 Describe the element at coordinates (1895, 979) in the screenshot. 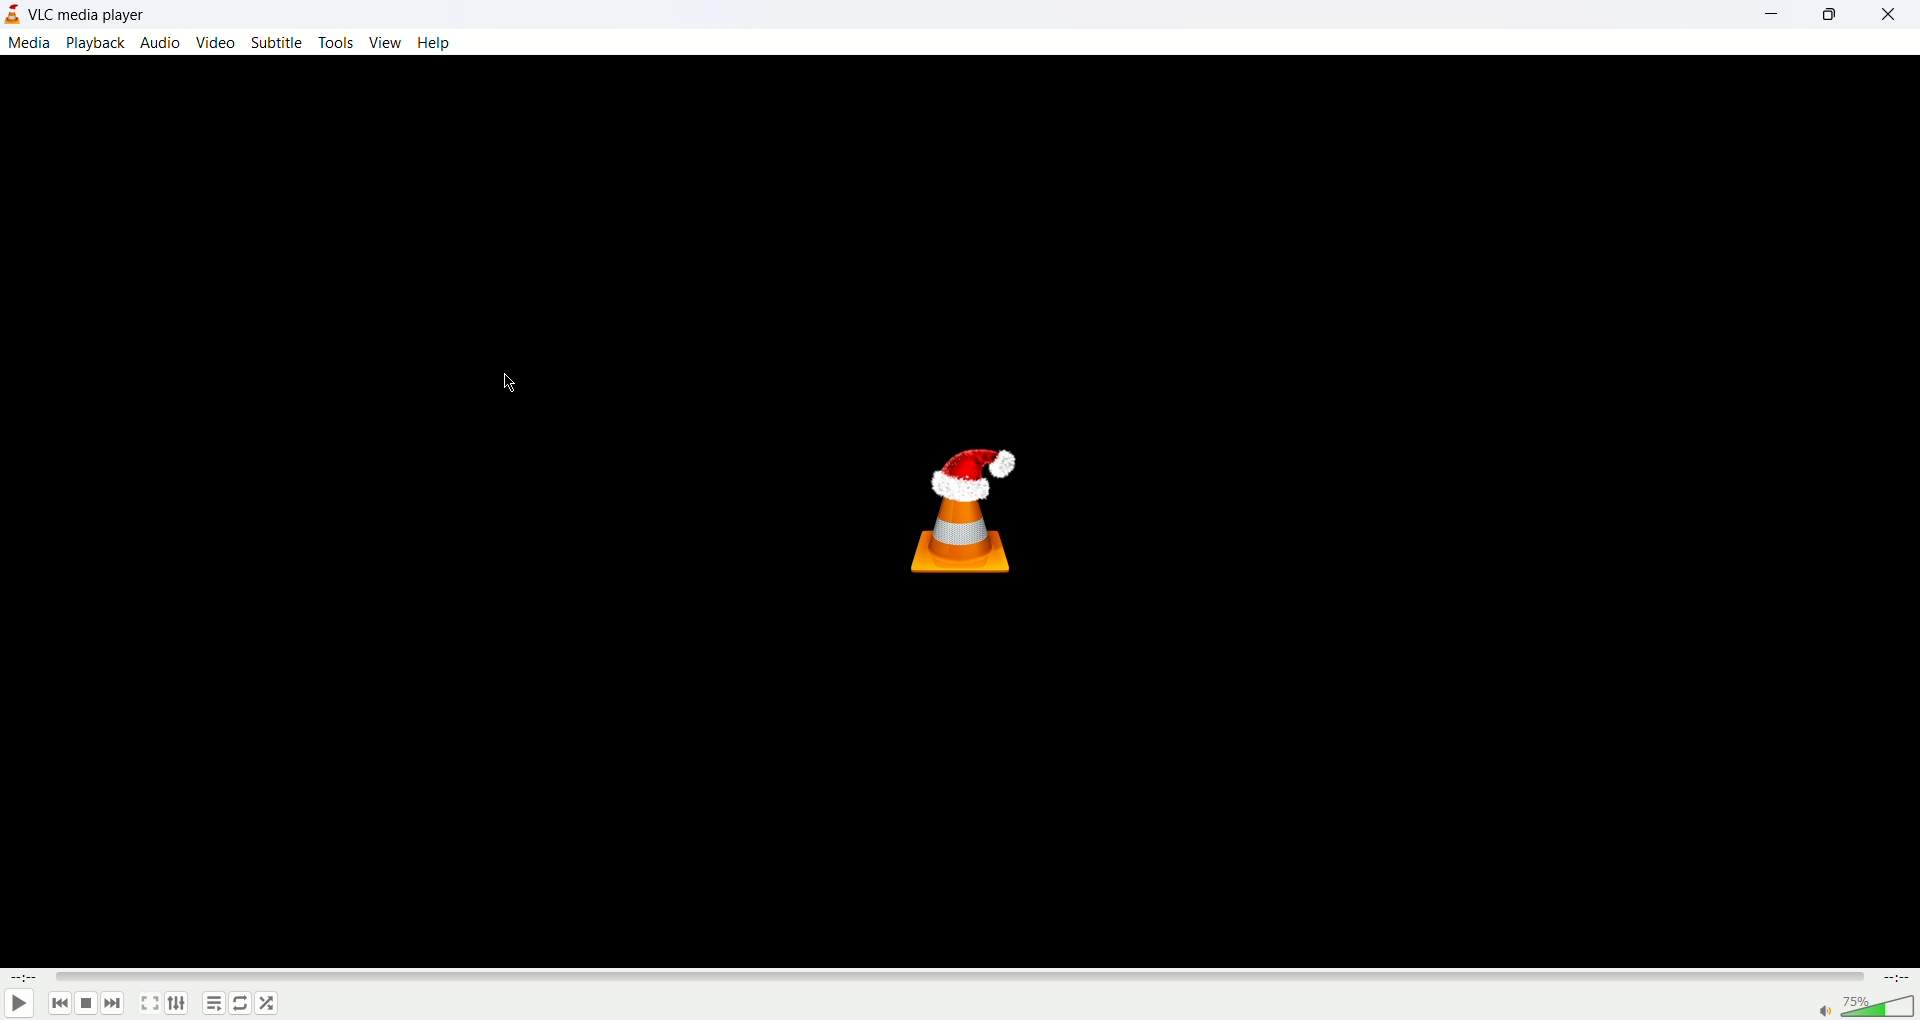

I see `remaining time` at that location.